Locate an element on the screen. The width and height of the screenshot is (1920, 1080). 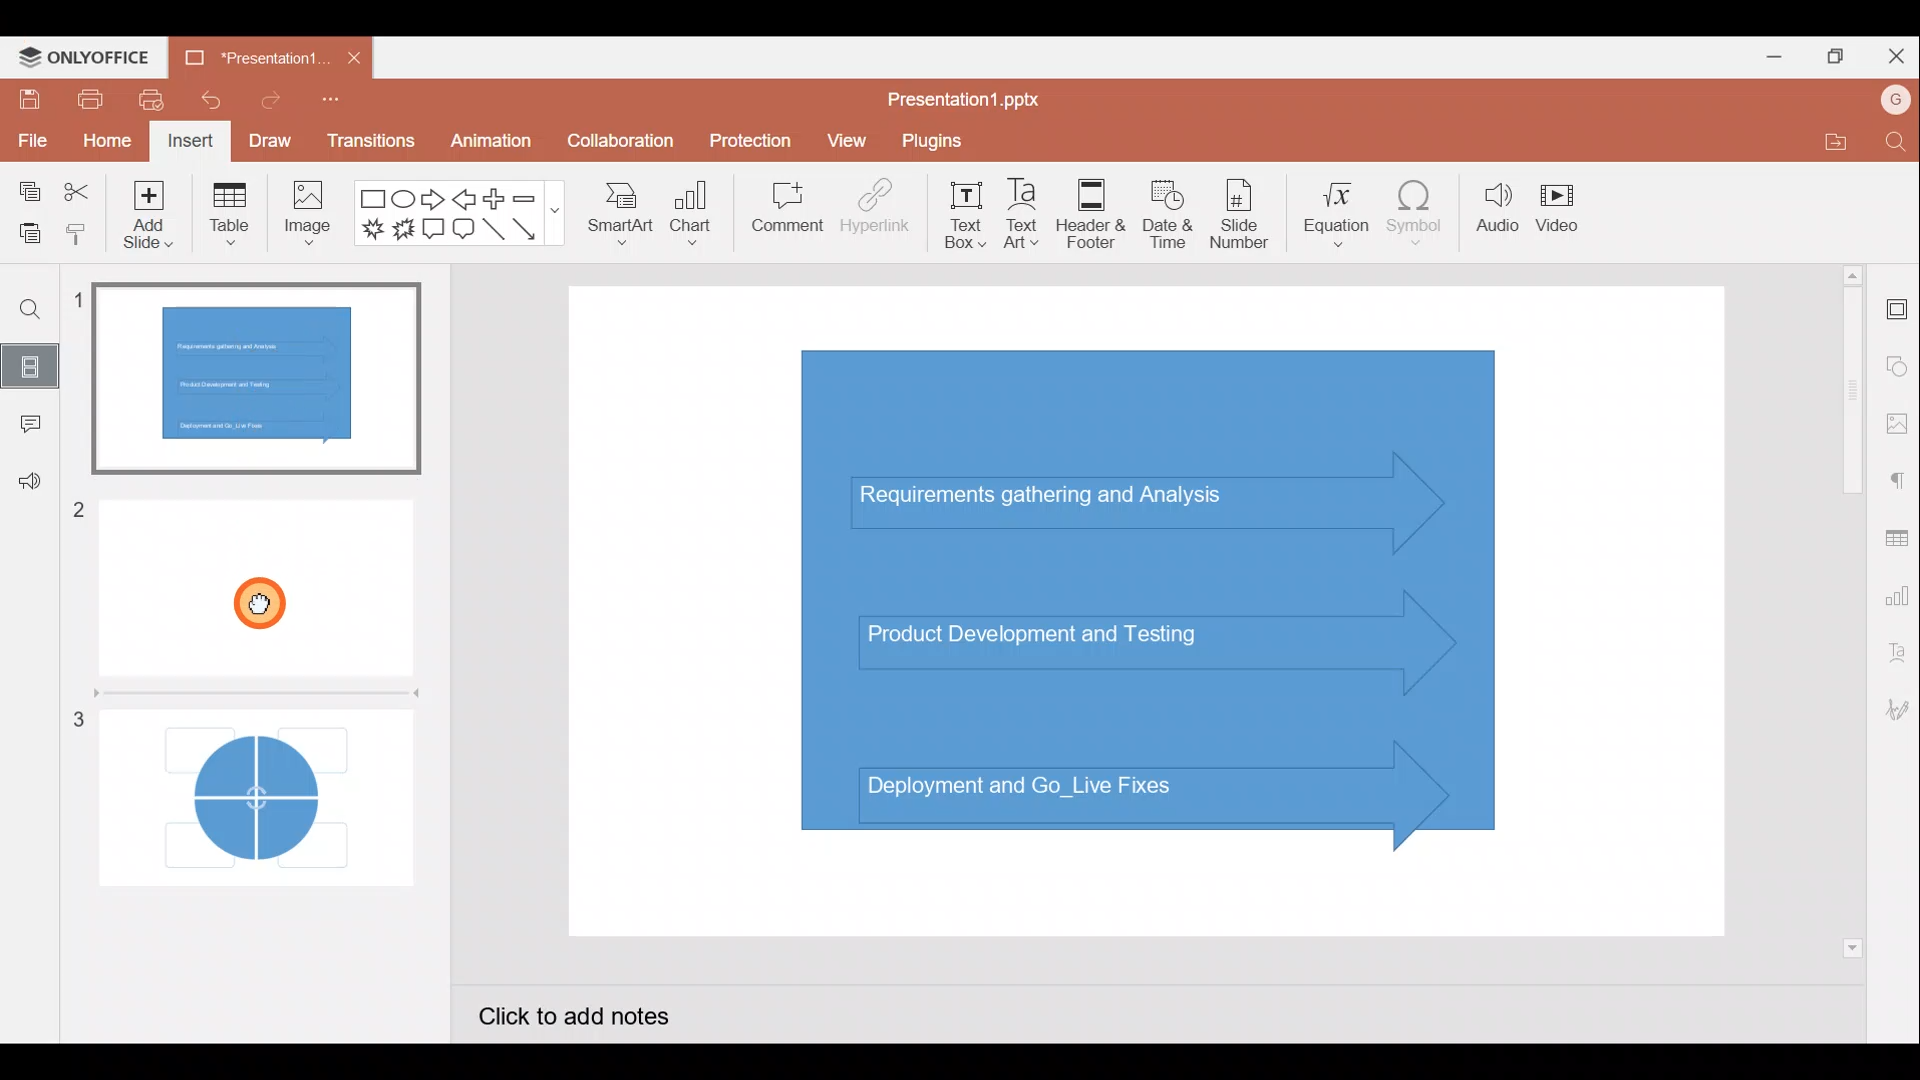
Rounded Rectangular callout is located at coordinates (463, 232).